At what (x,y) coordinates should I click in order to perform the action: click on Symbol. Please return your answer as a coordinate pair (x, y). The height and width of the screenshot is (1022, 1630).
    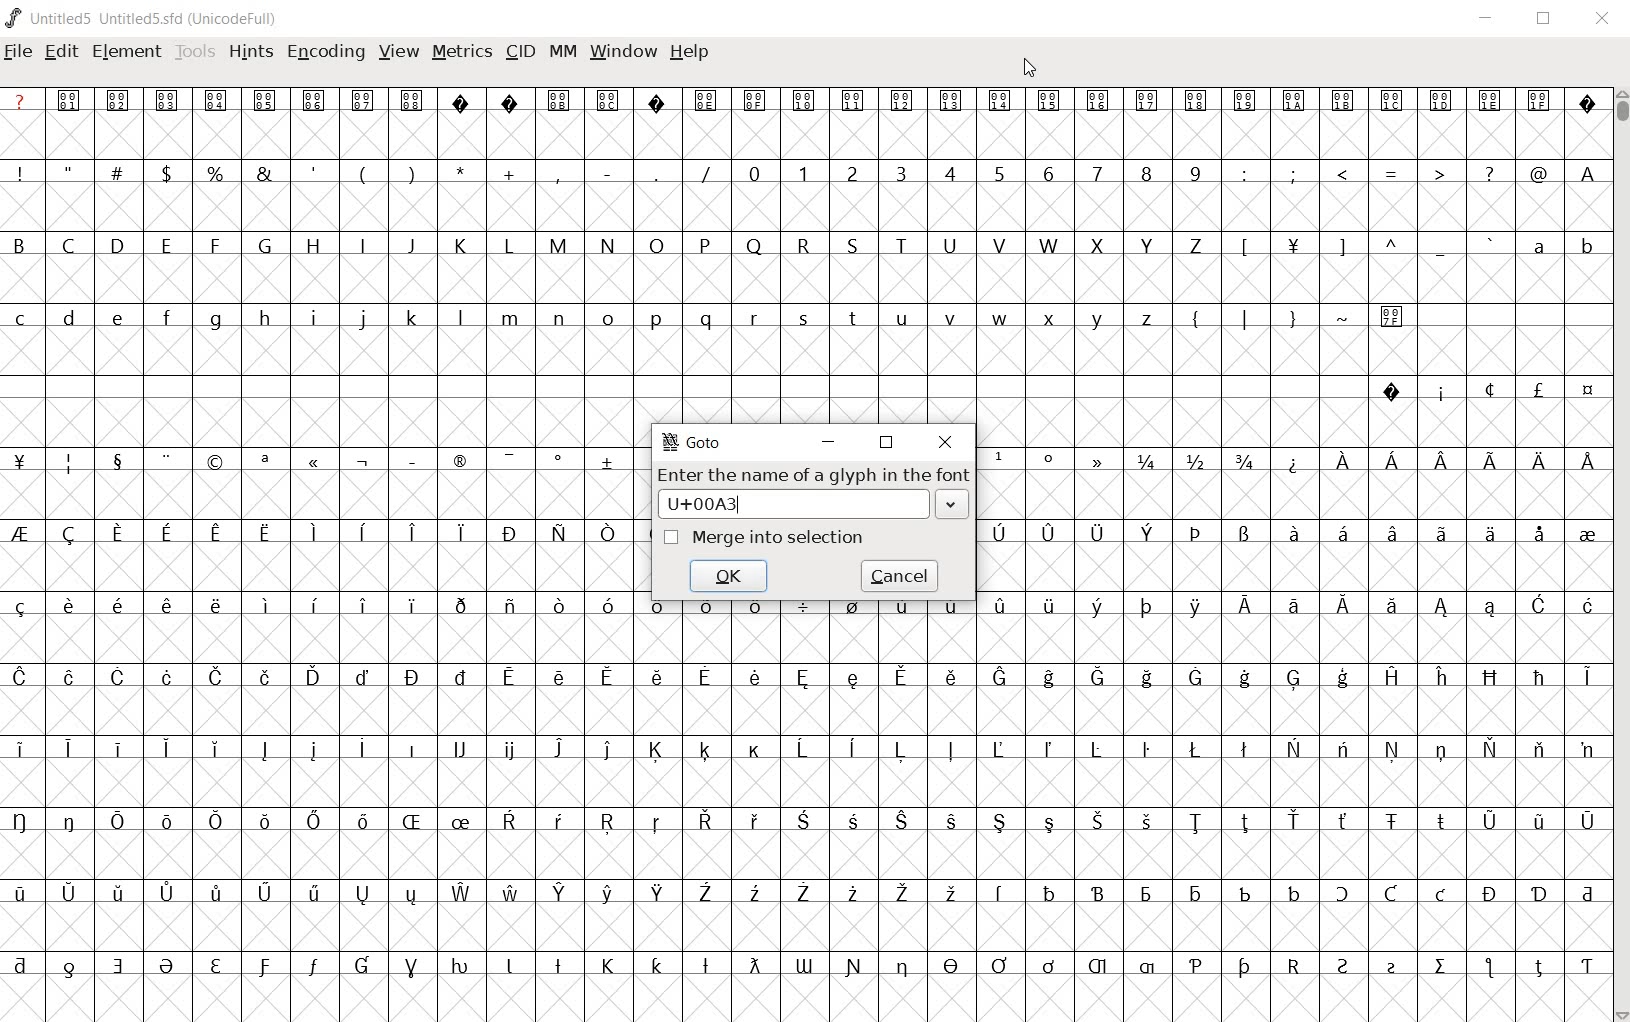
    Looking at the image, I should click on (1488, 390).